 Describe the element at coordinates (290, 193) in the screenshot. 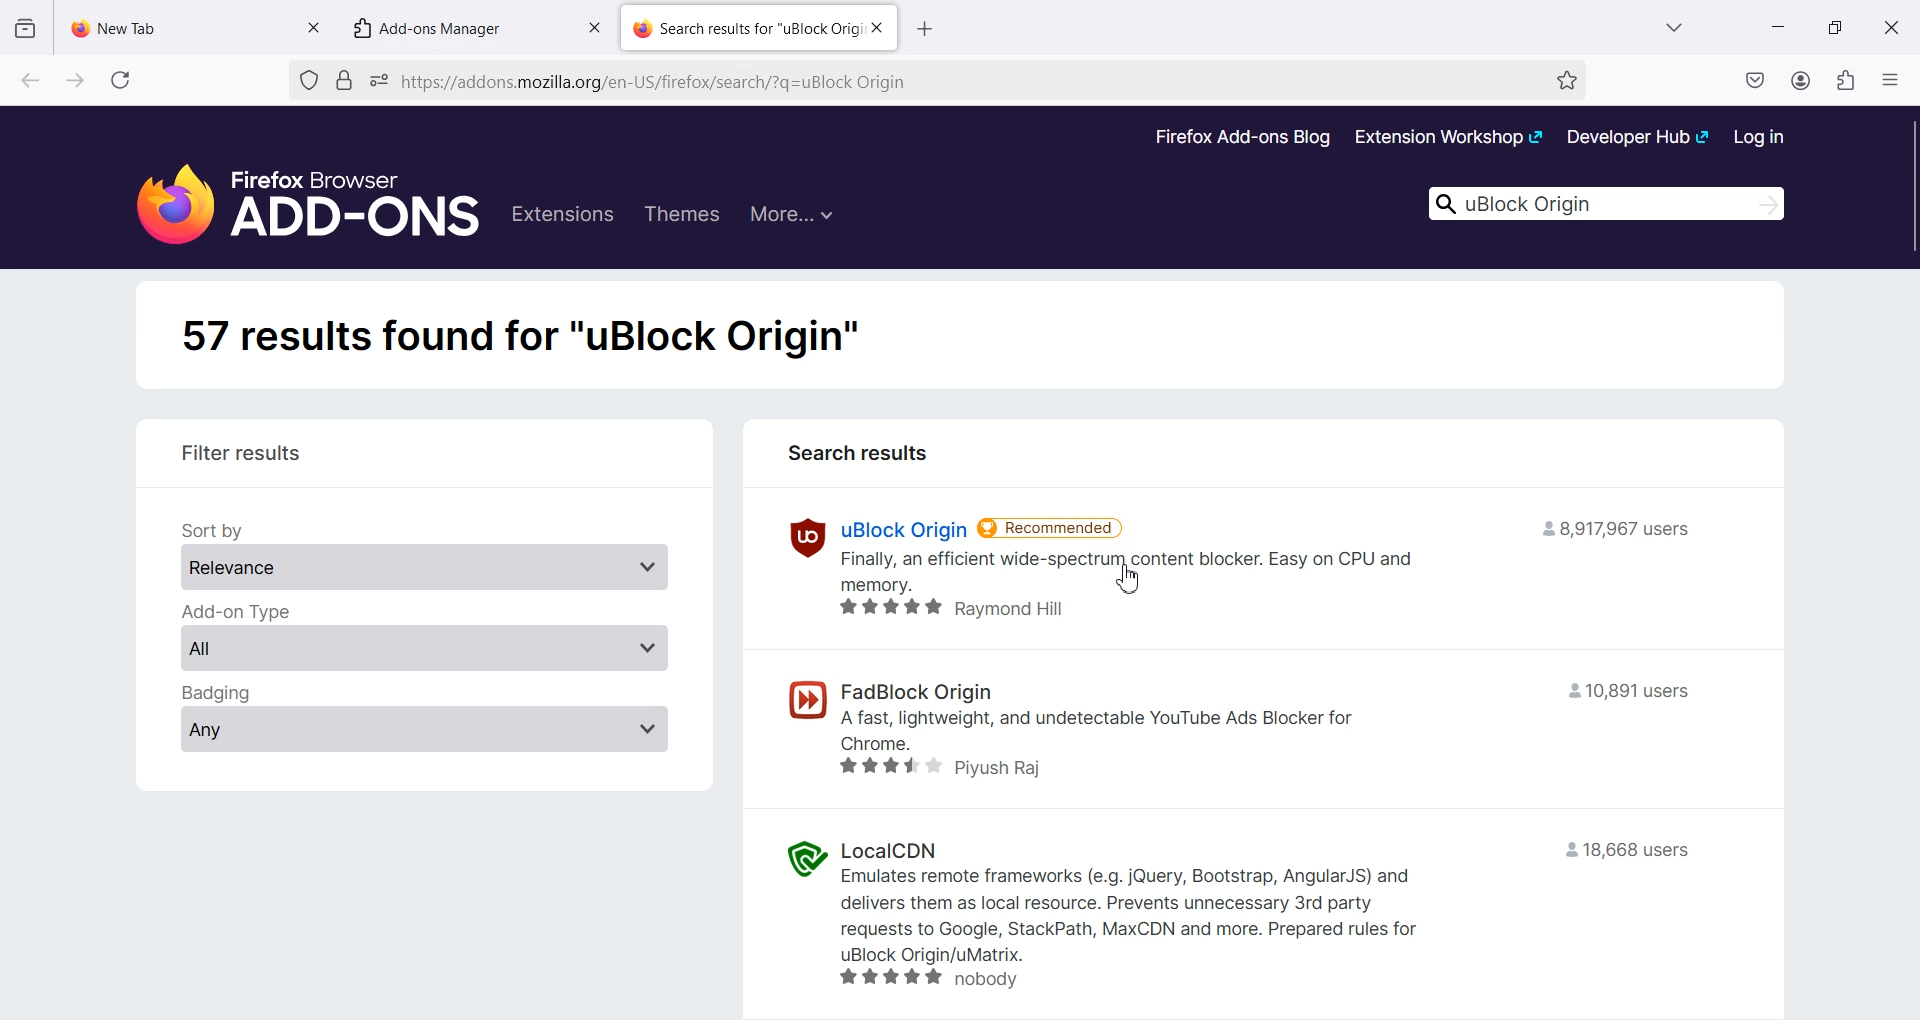

I see `Firefox Browser Add-Ons` at that location.